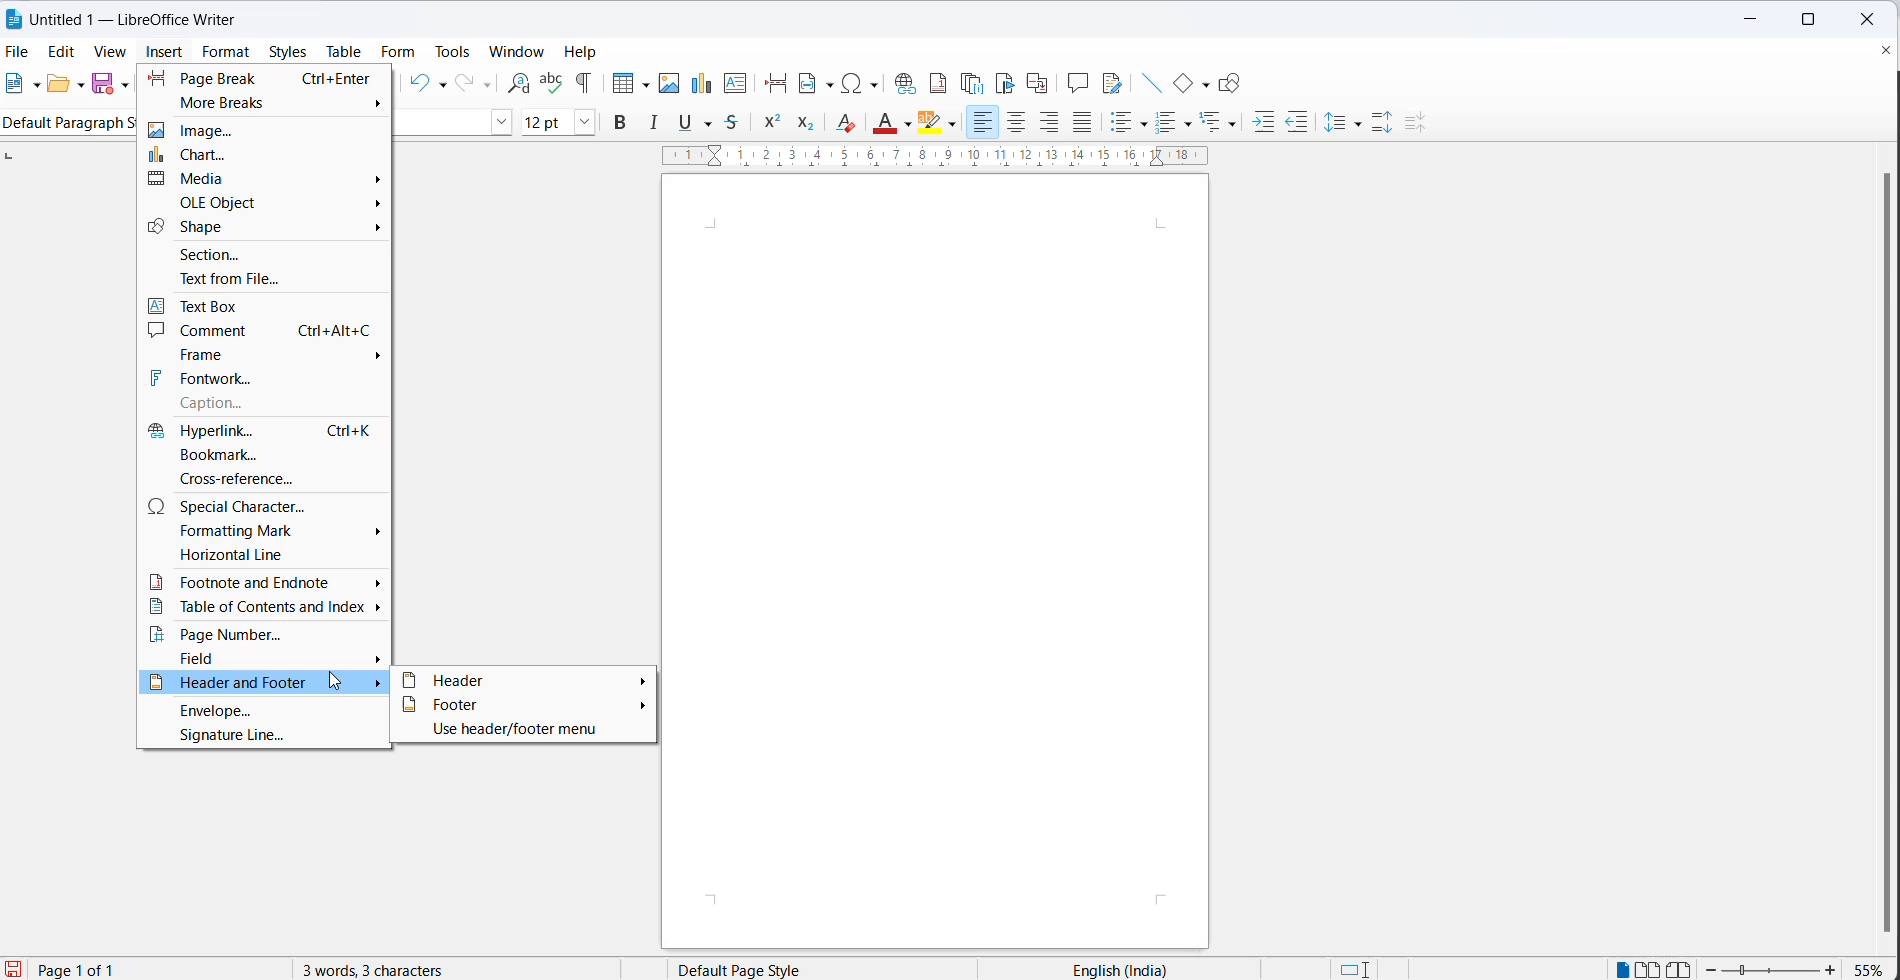 This screenshot has height=980, width=1900. Describe the element at coordinates (267, 658) in the screenshot. I see `field` at that location.